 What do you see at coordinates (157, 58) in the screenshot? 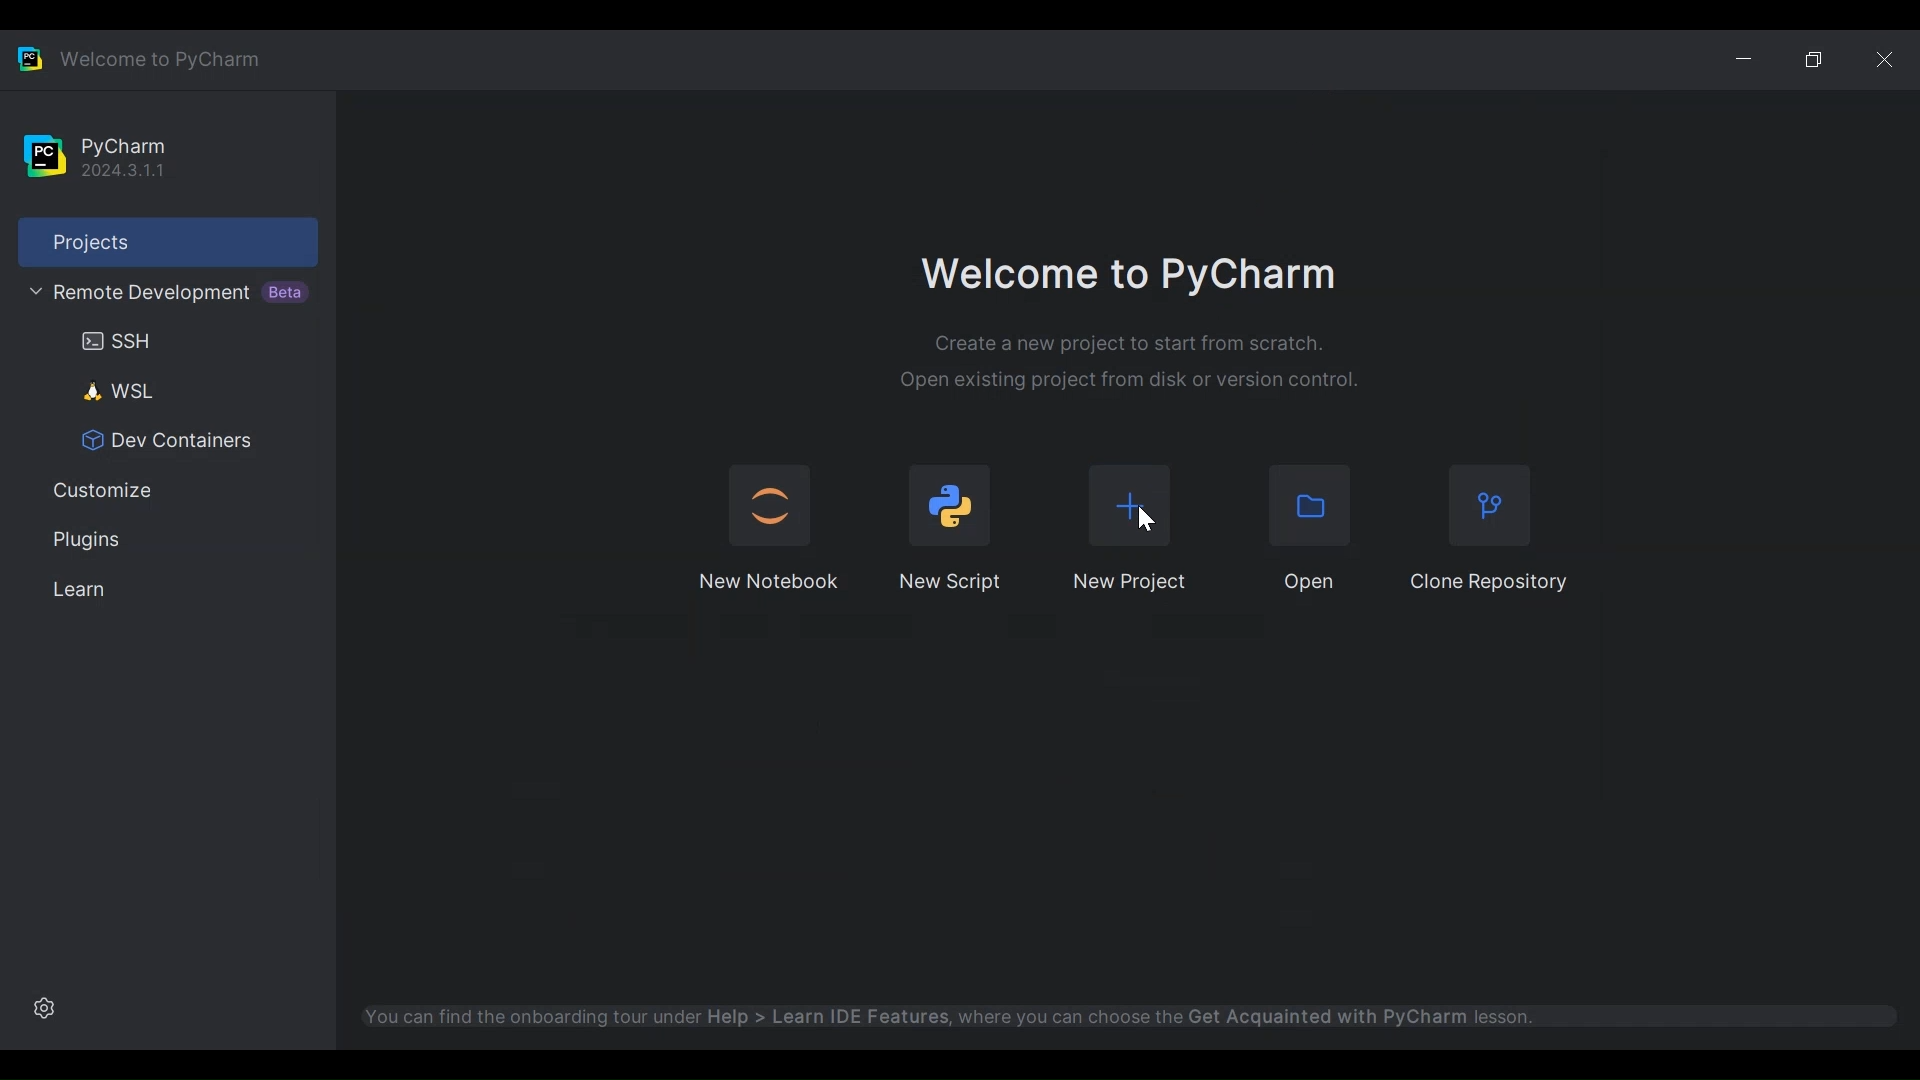
I see `Welcome to PyCharm` at bounding box center [157, 58].